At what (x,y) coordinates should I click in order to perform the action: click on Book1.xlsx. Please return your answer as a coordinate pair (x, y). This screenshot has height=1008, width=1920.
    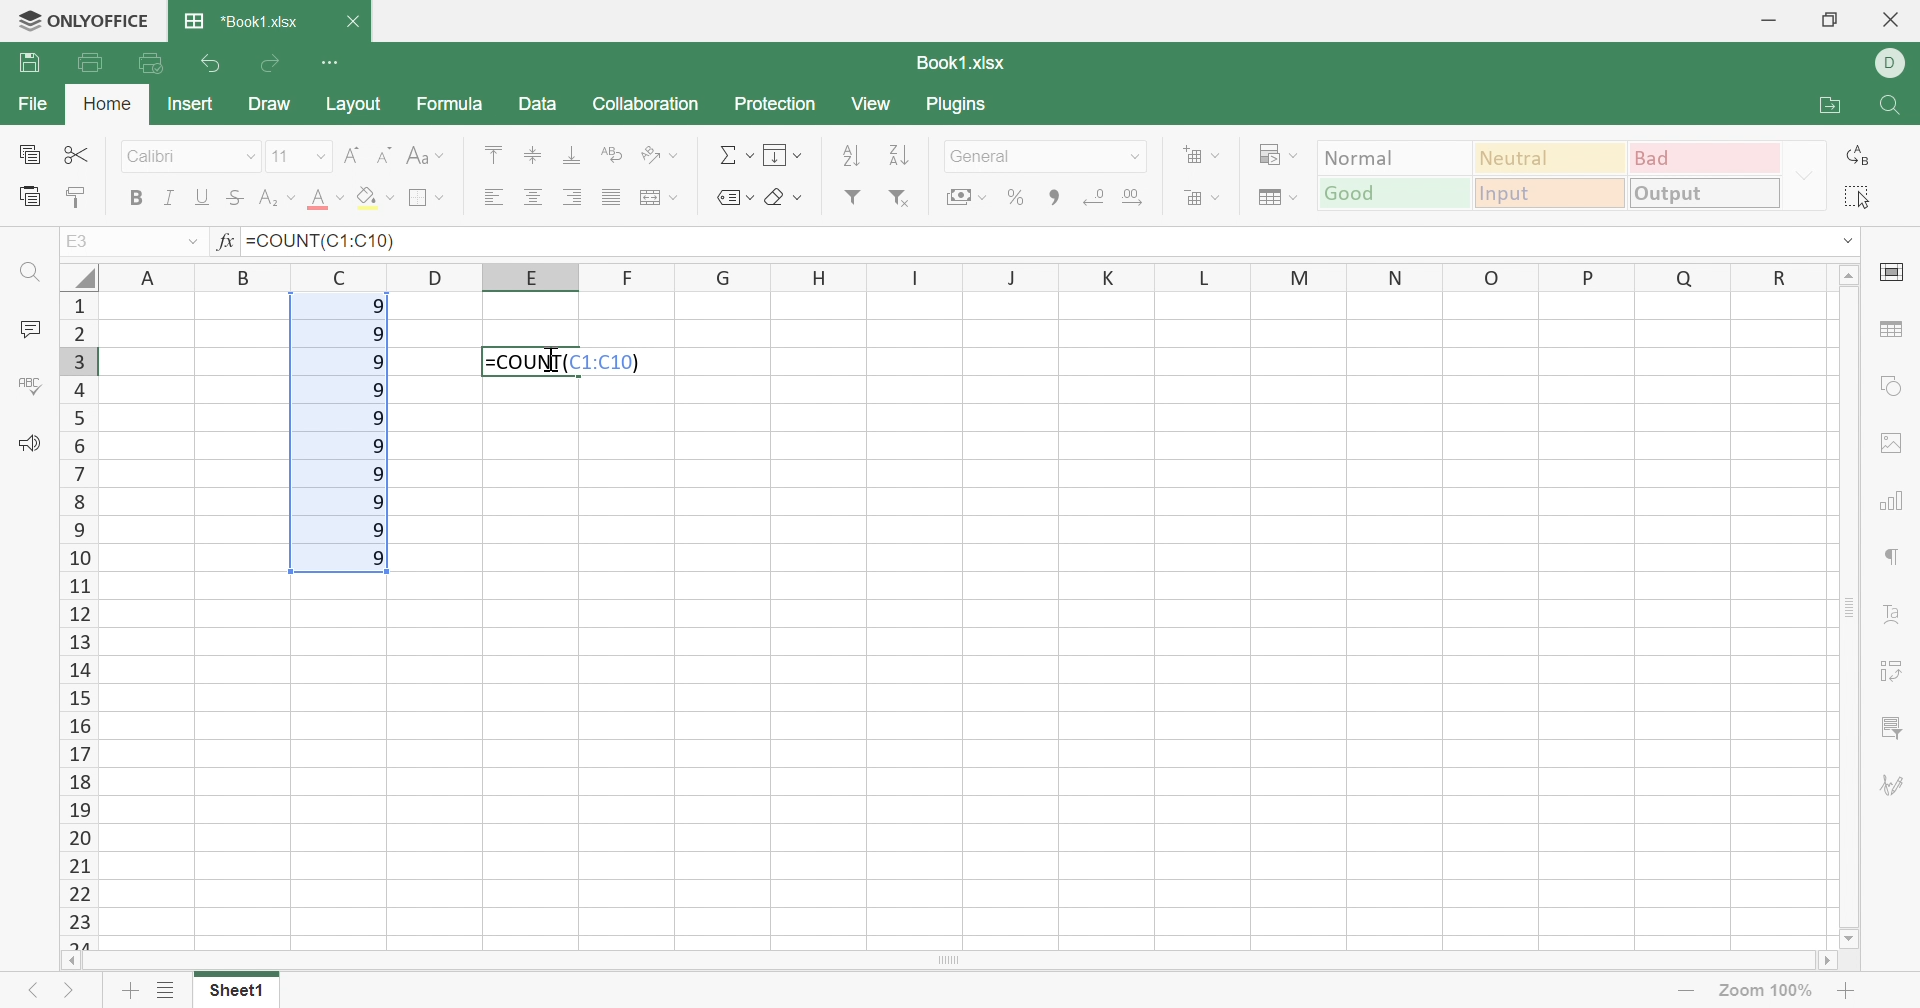
    Looking at the image, I should click on (969, 65).